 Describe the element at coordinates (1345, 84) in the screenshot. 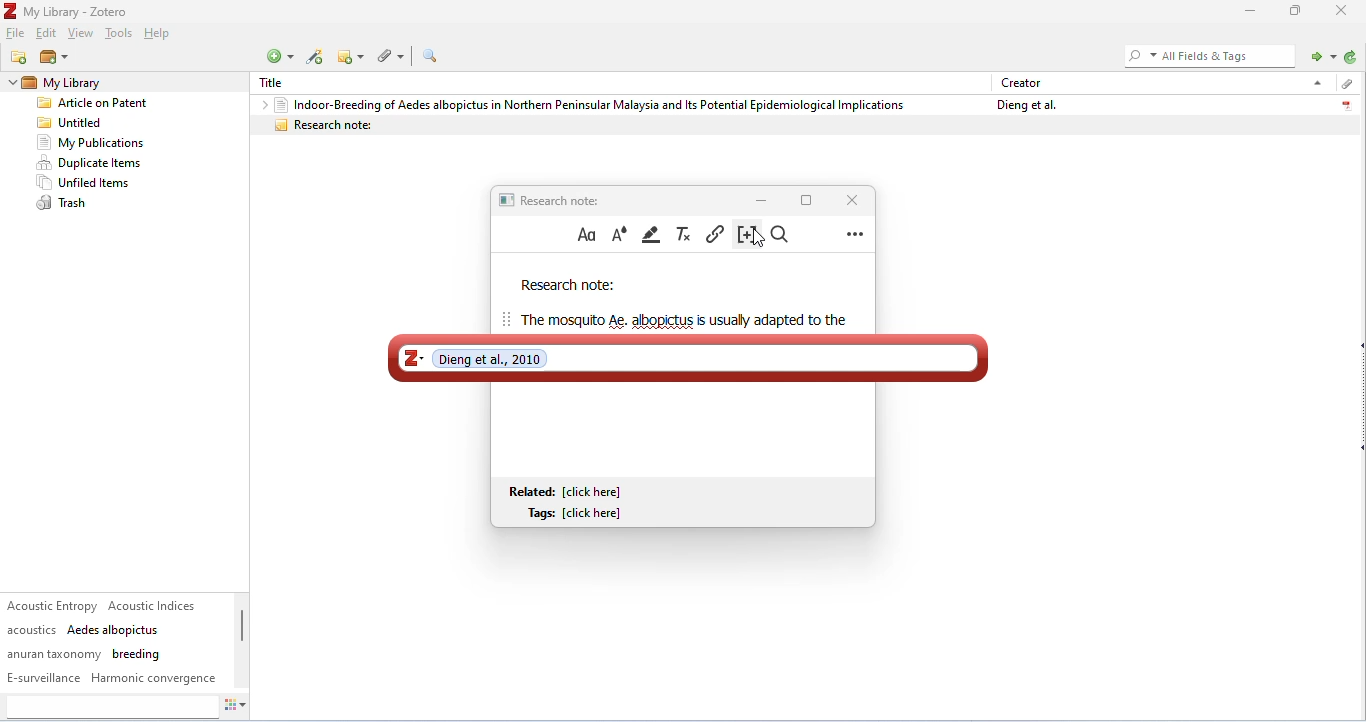

I see `attachment` at that location.